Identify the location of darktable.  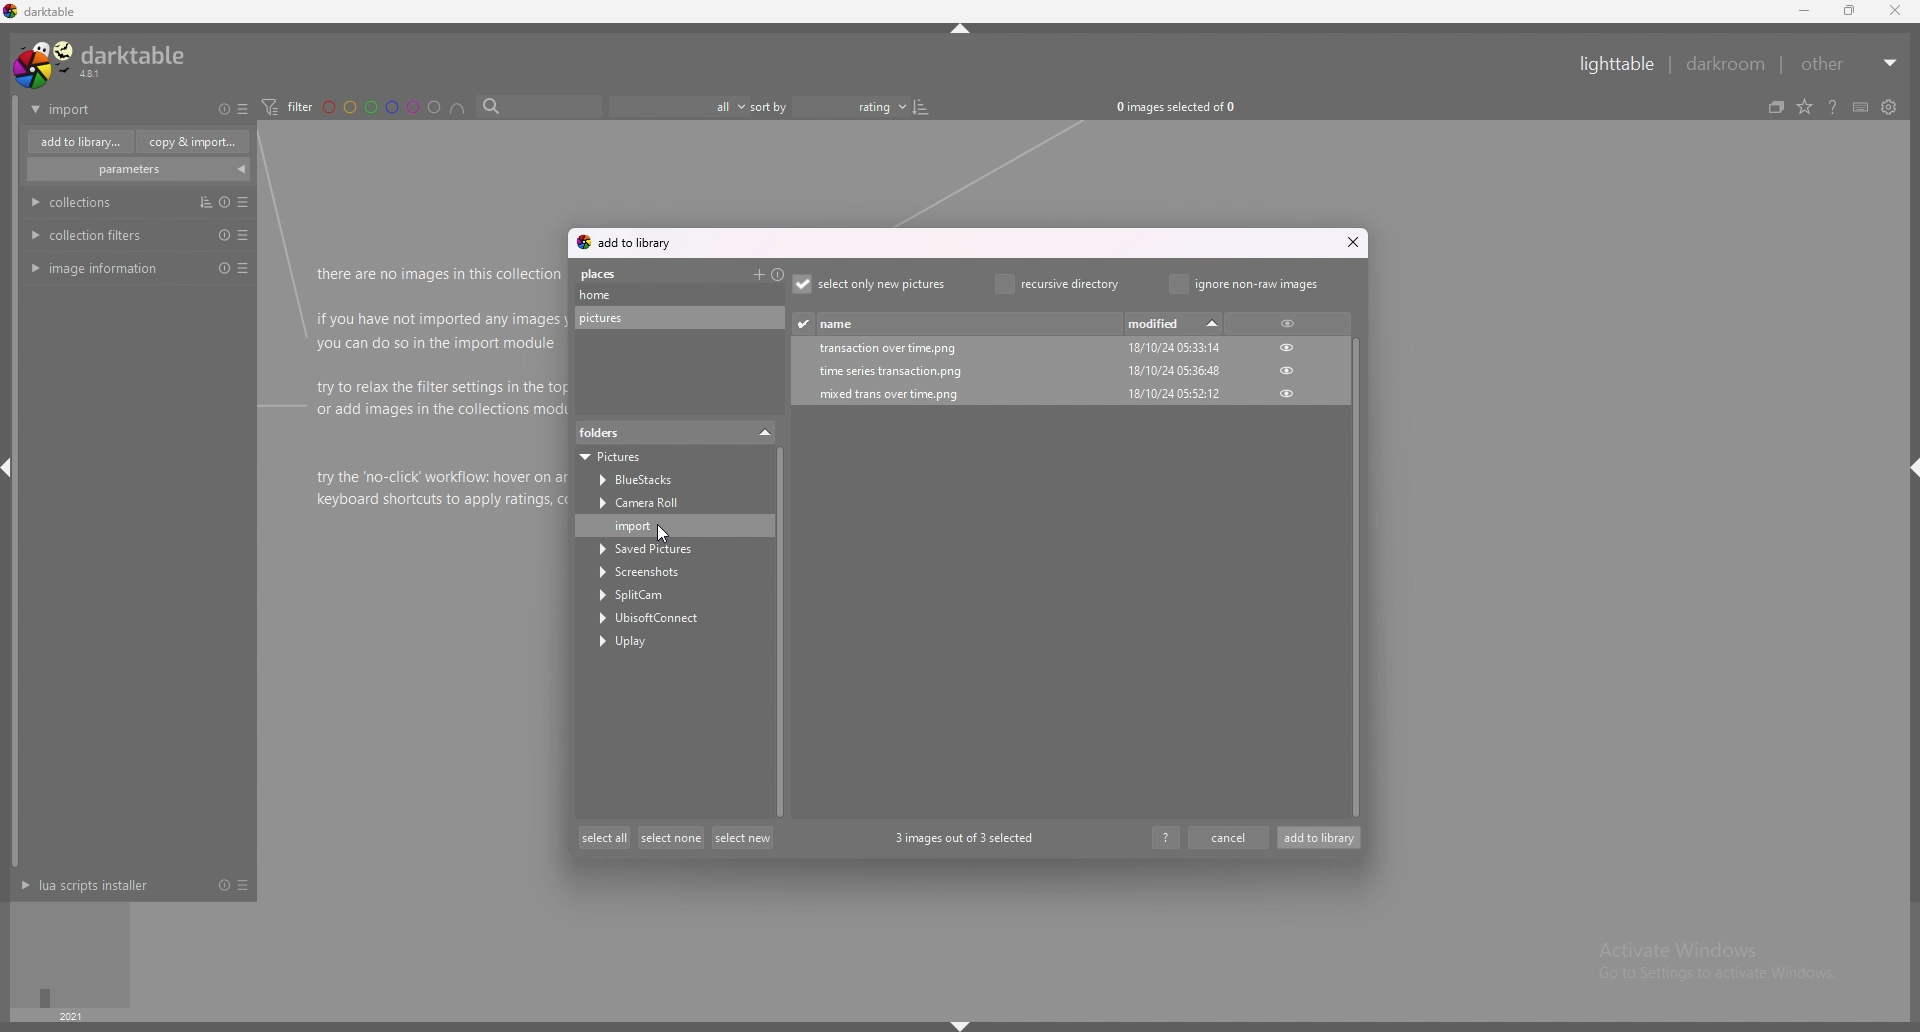
(101, 63).